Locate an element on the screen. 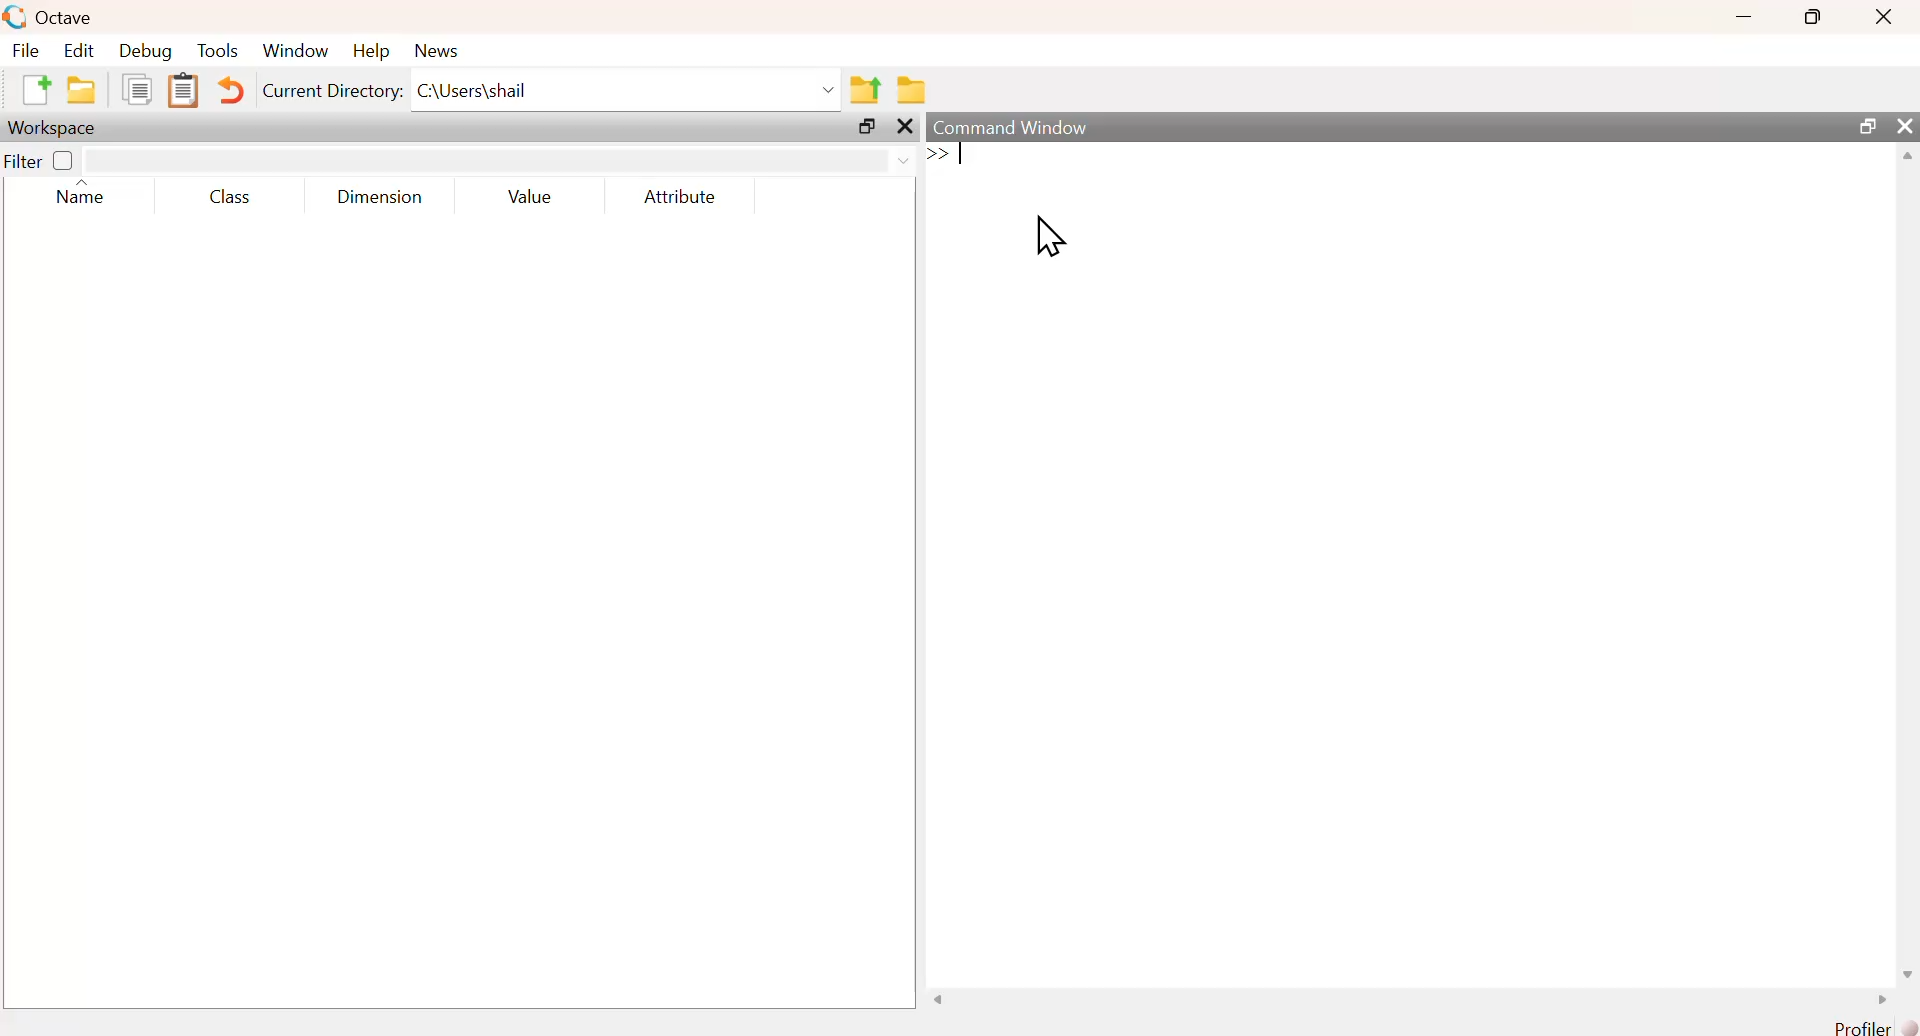 The width and height of the screenshot is (1920, 1036). close is located at coordinates (904, 126).